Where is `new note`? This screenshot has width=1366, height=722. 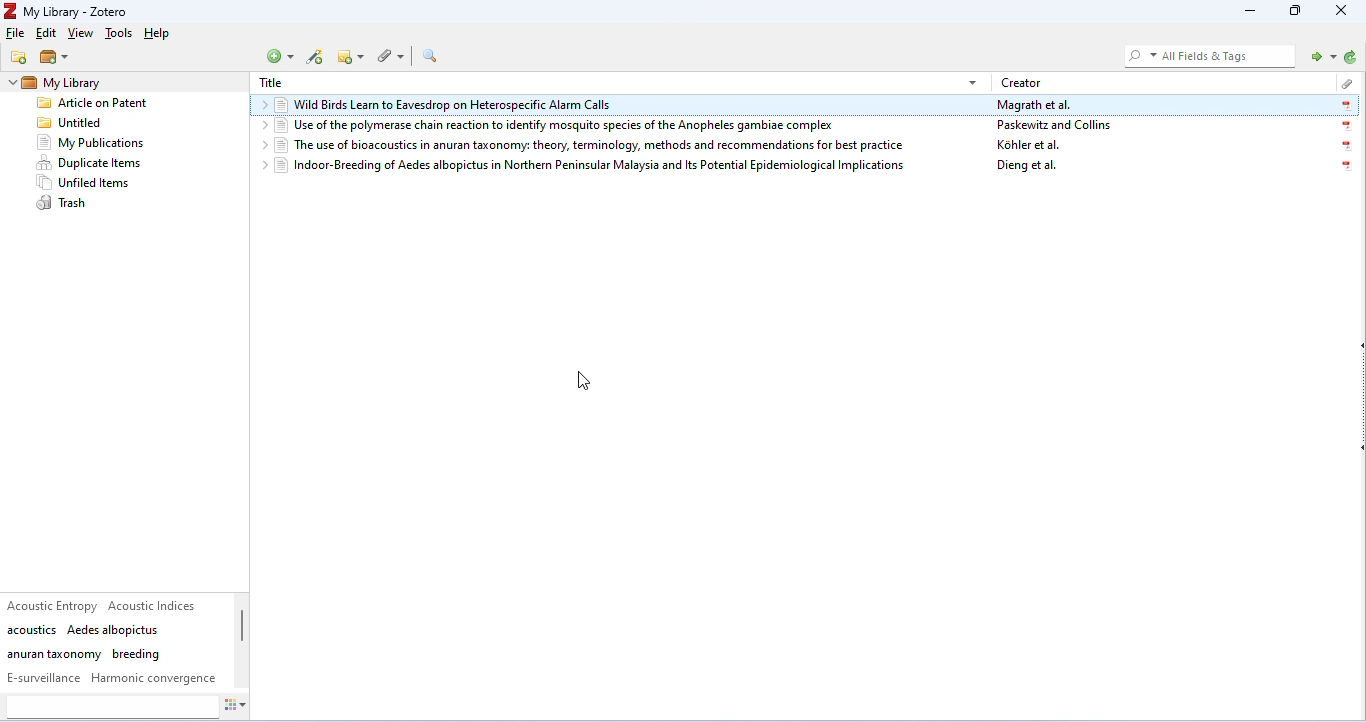 new note is located at coordinates (350, 56).